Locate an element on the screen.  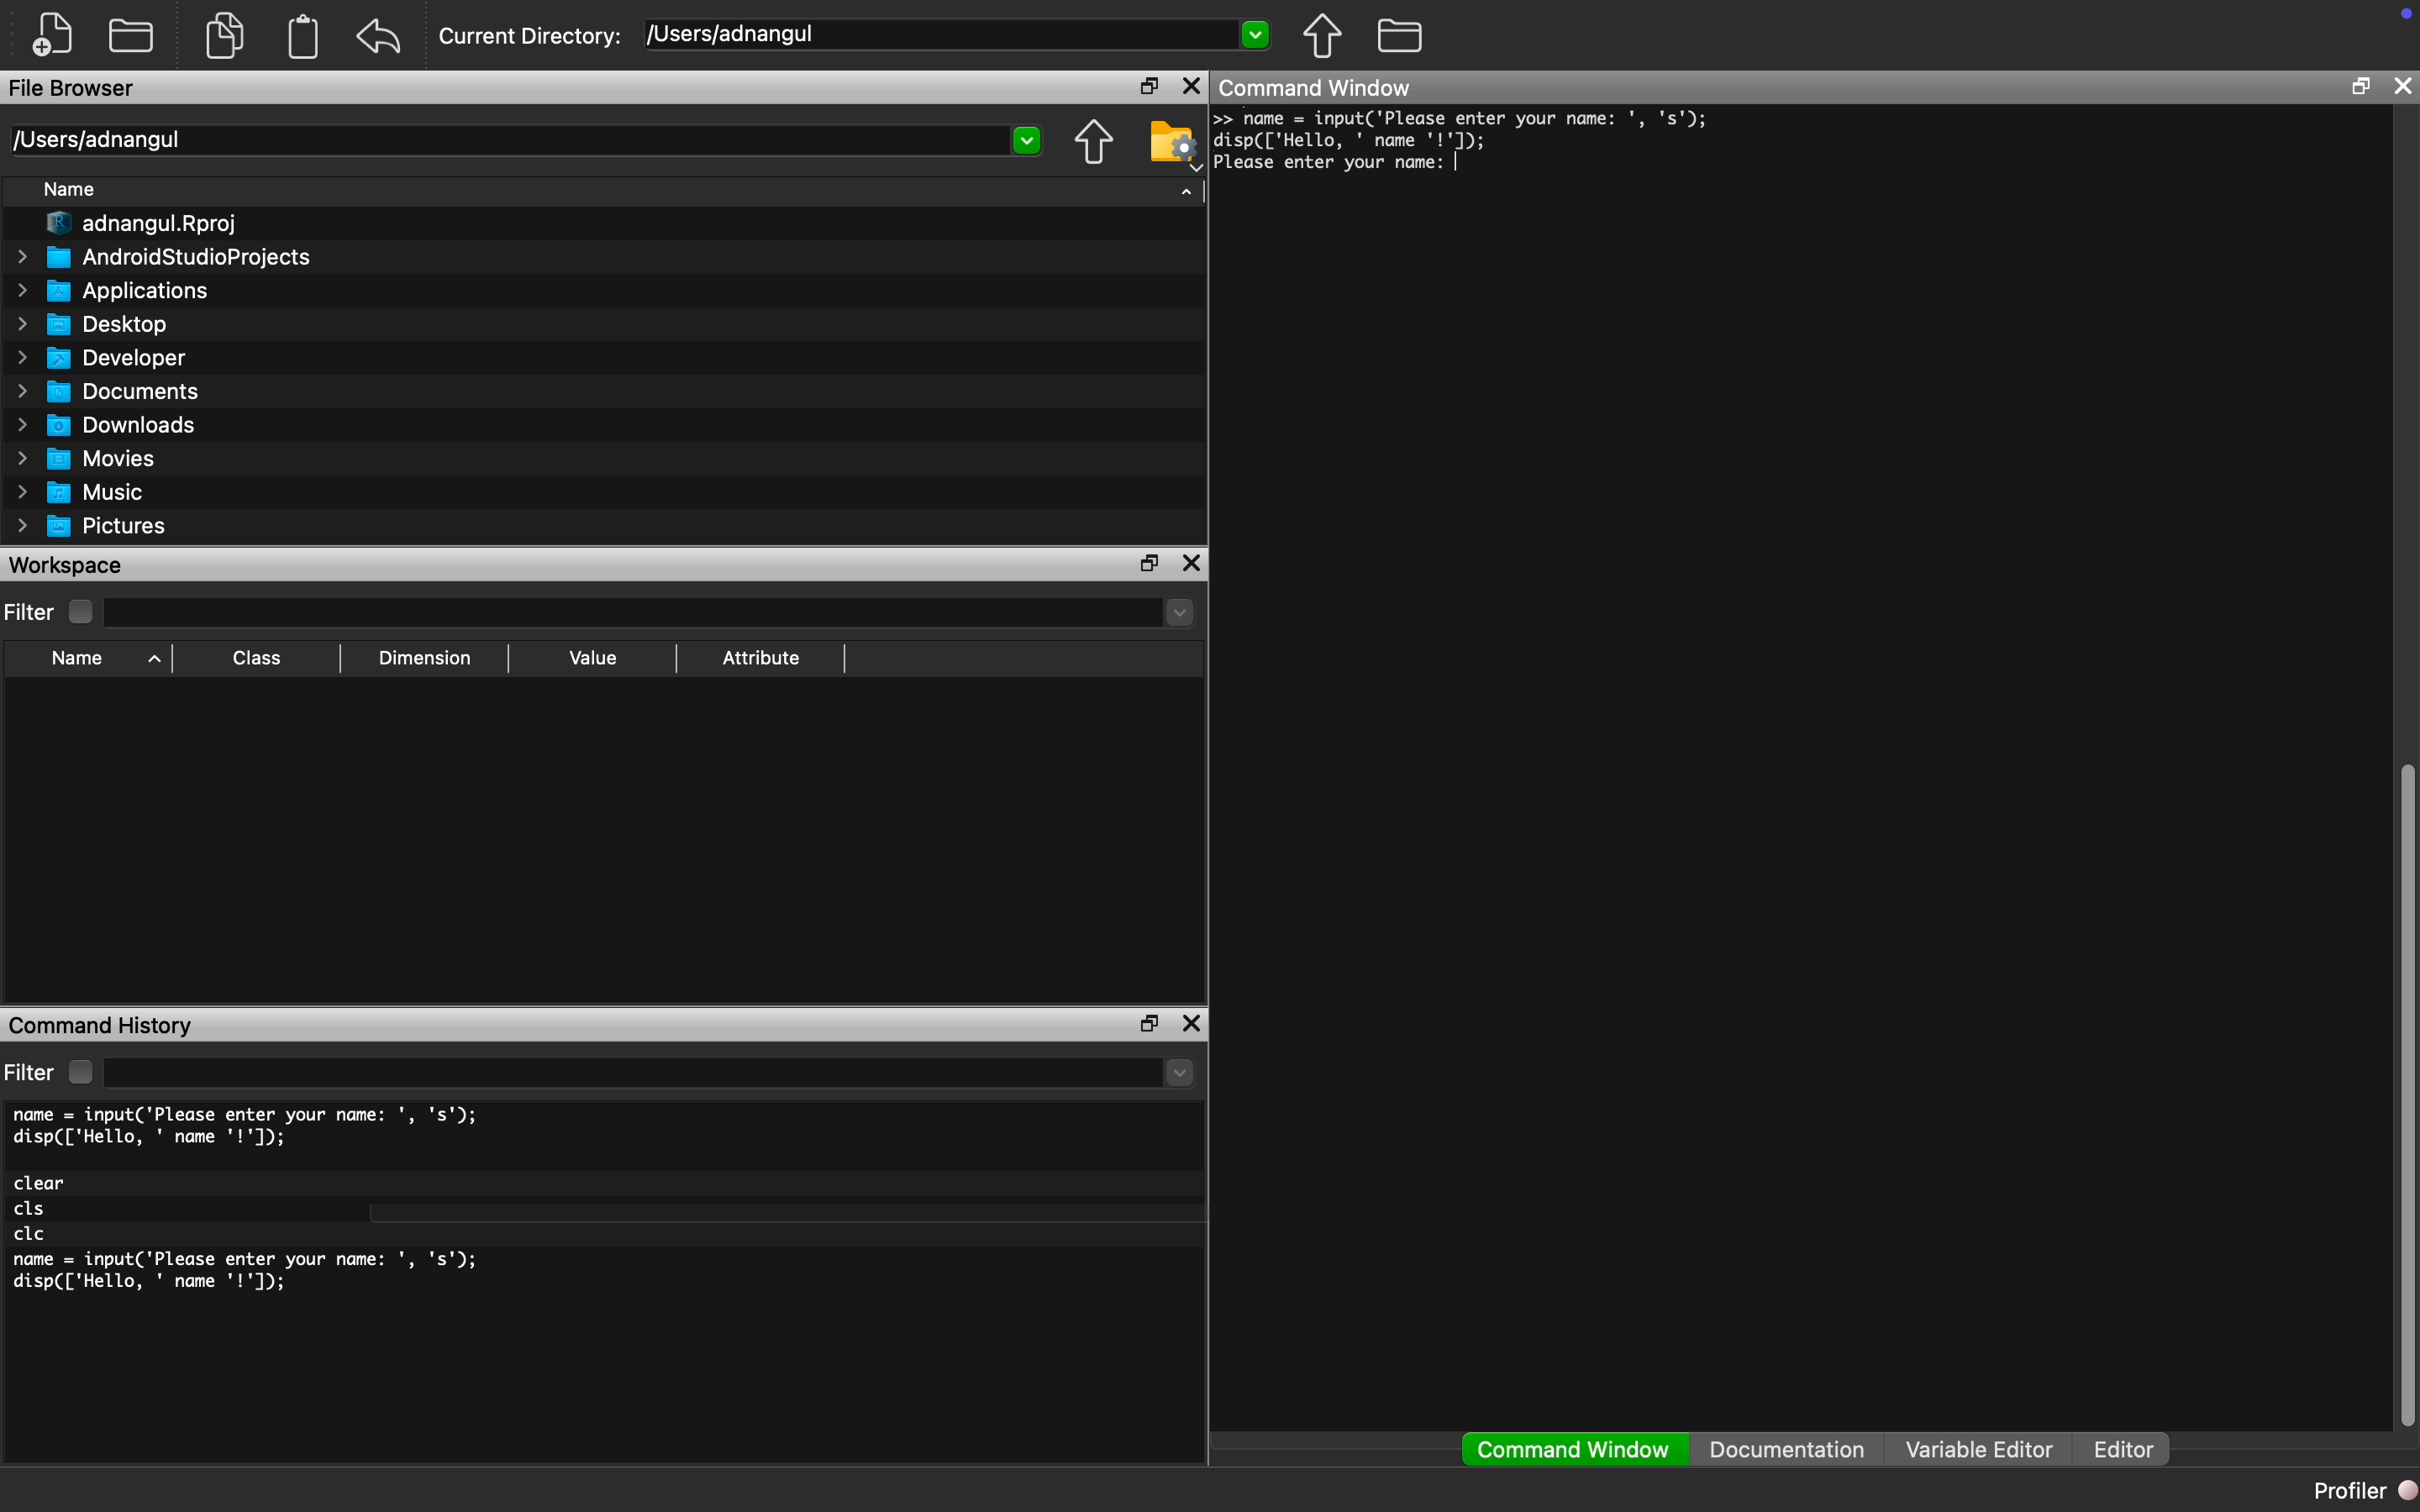
Workplace is located at coordinates (69, 564).